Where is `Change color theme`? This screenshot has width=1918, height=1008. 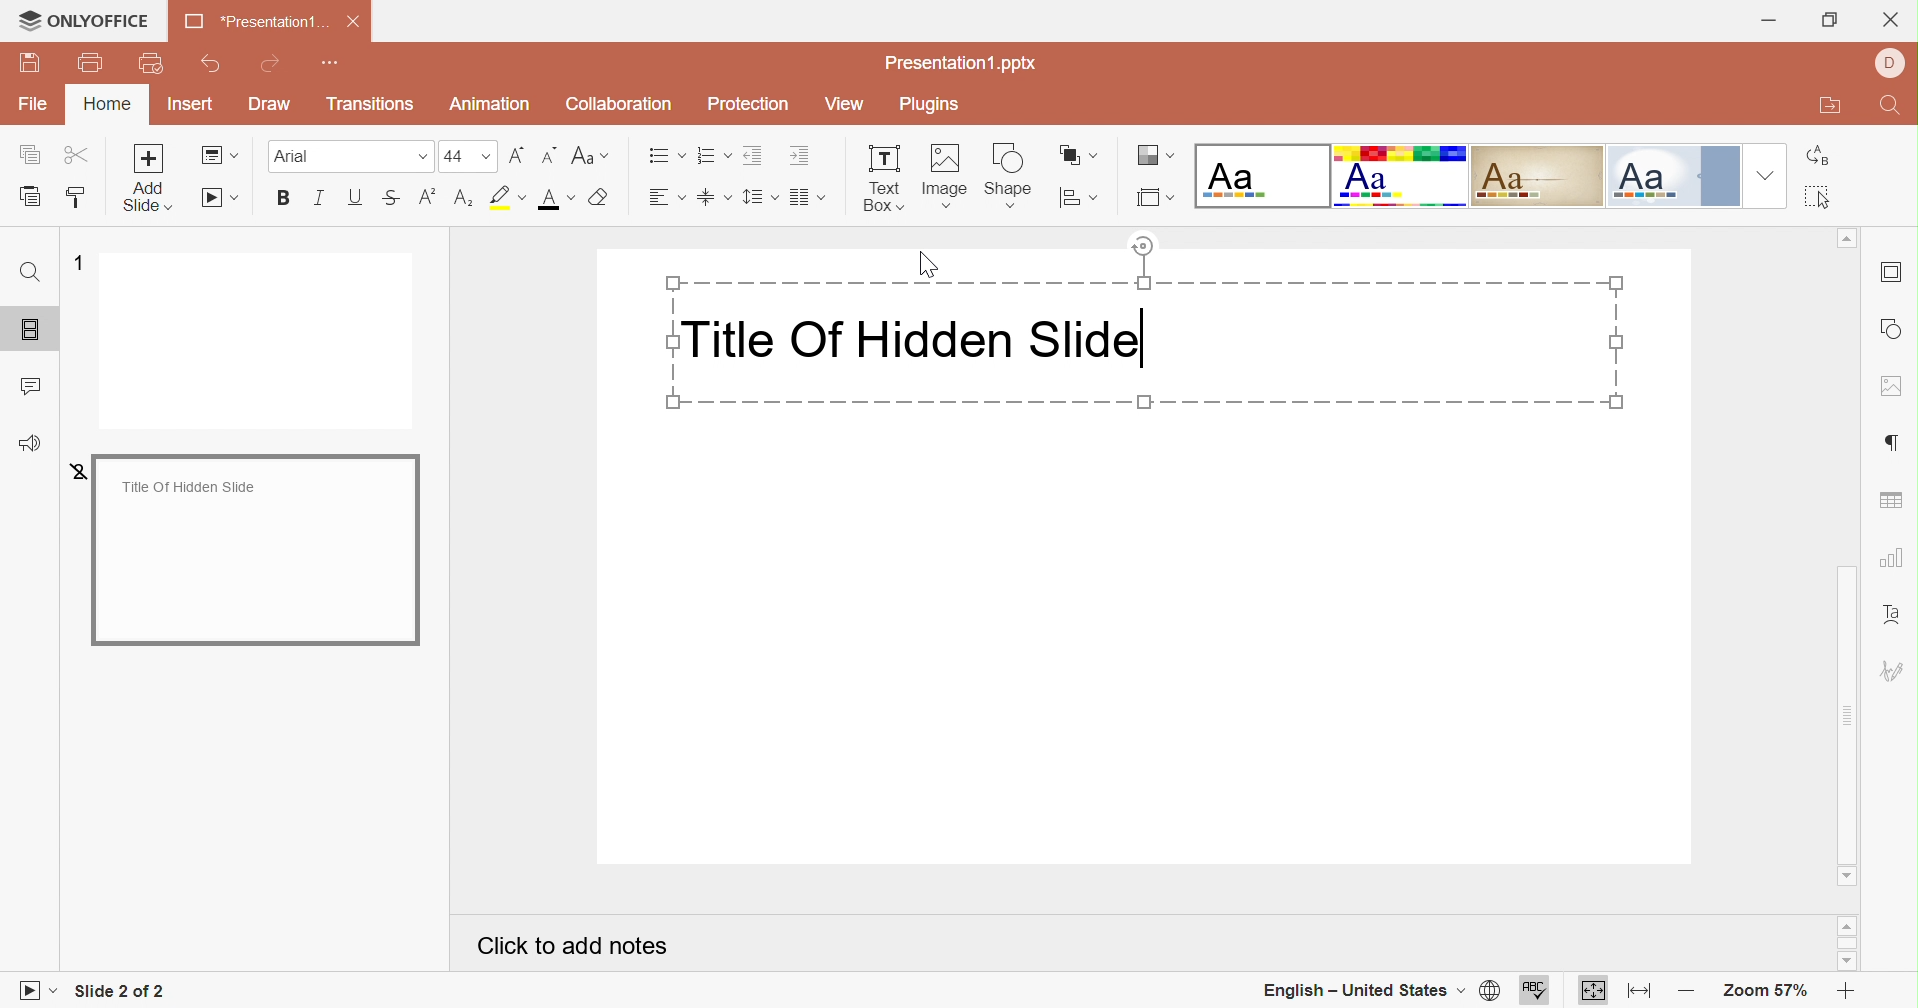
Change color theme is located at coordinates (1152, 155).